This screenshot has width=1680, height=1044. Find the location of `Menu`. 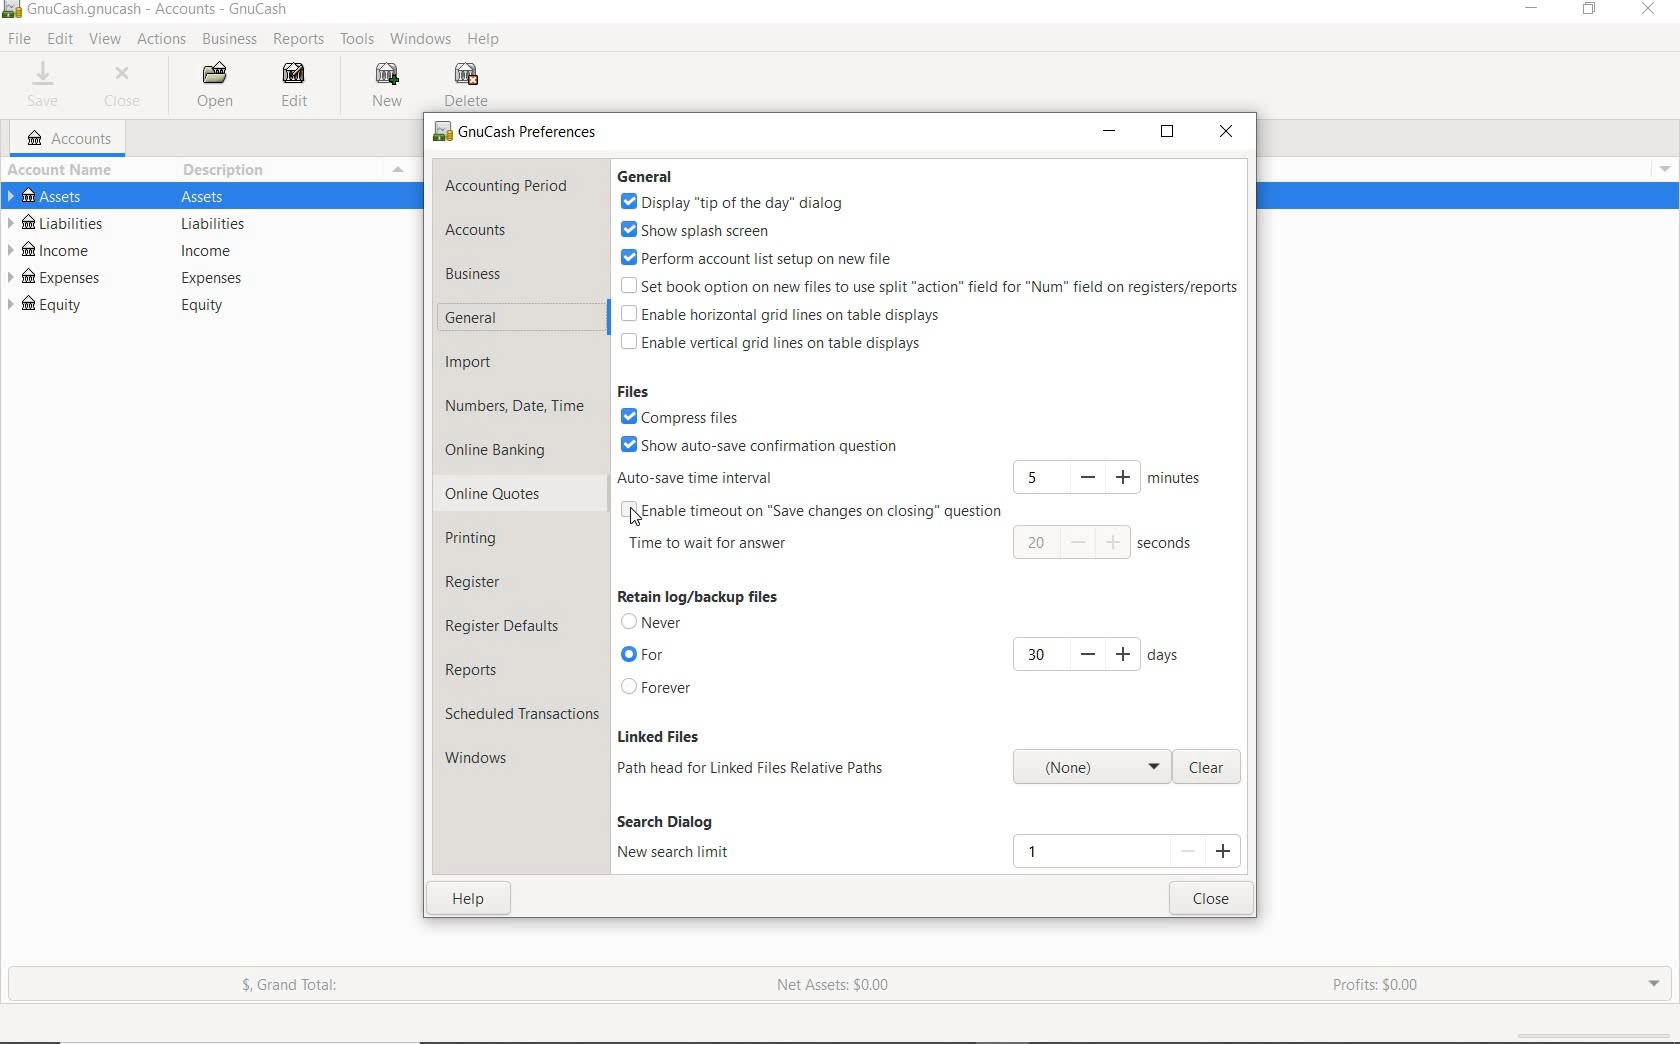

Menu is located at coordinates (399, 170).